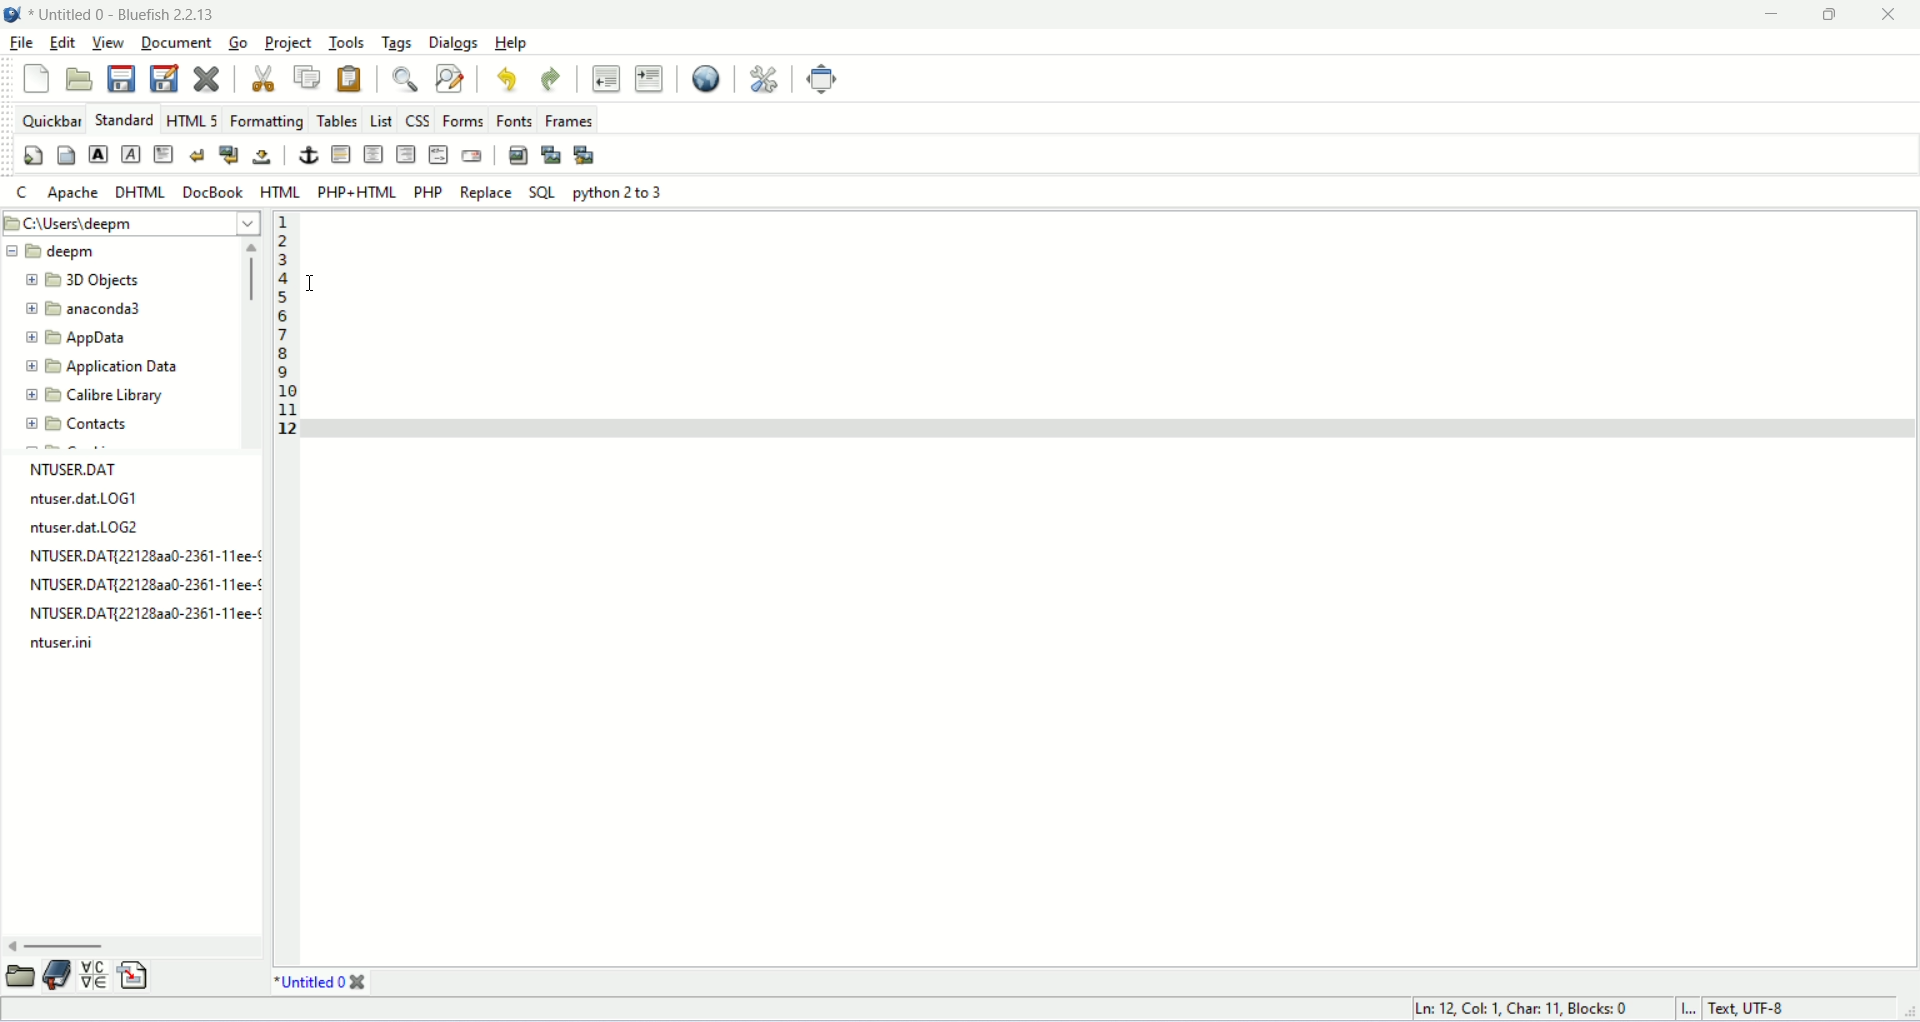 Image resolution: width=1920 pixels, height=1022 pixels. What do you see at coordinates (520, 156) in the screenshot?
I see `insert image` at bounding box center [520, 156].